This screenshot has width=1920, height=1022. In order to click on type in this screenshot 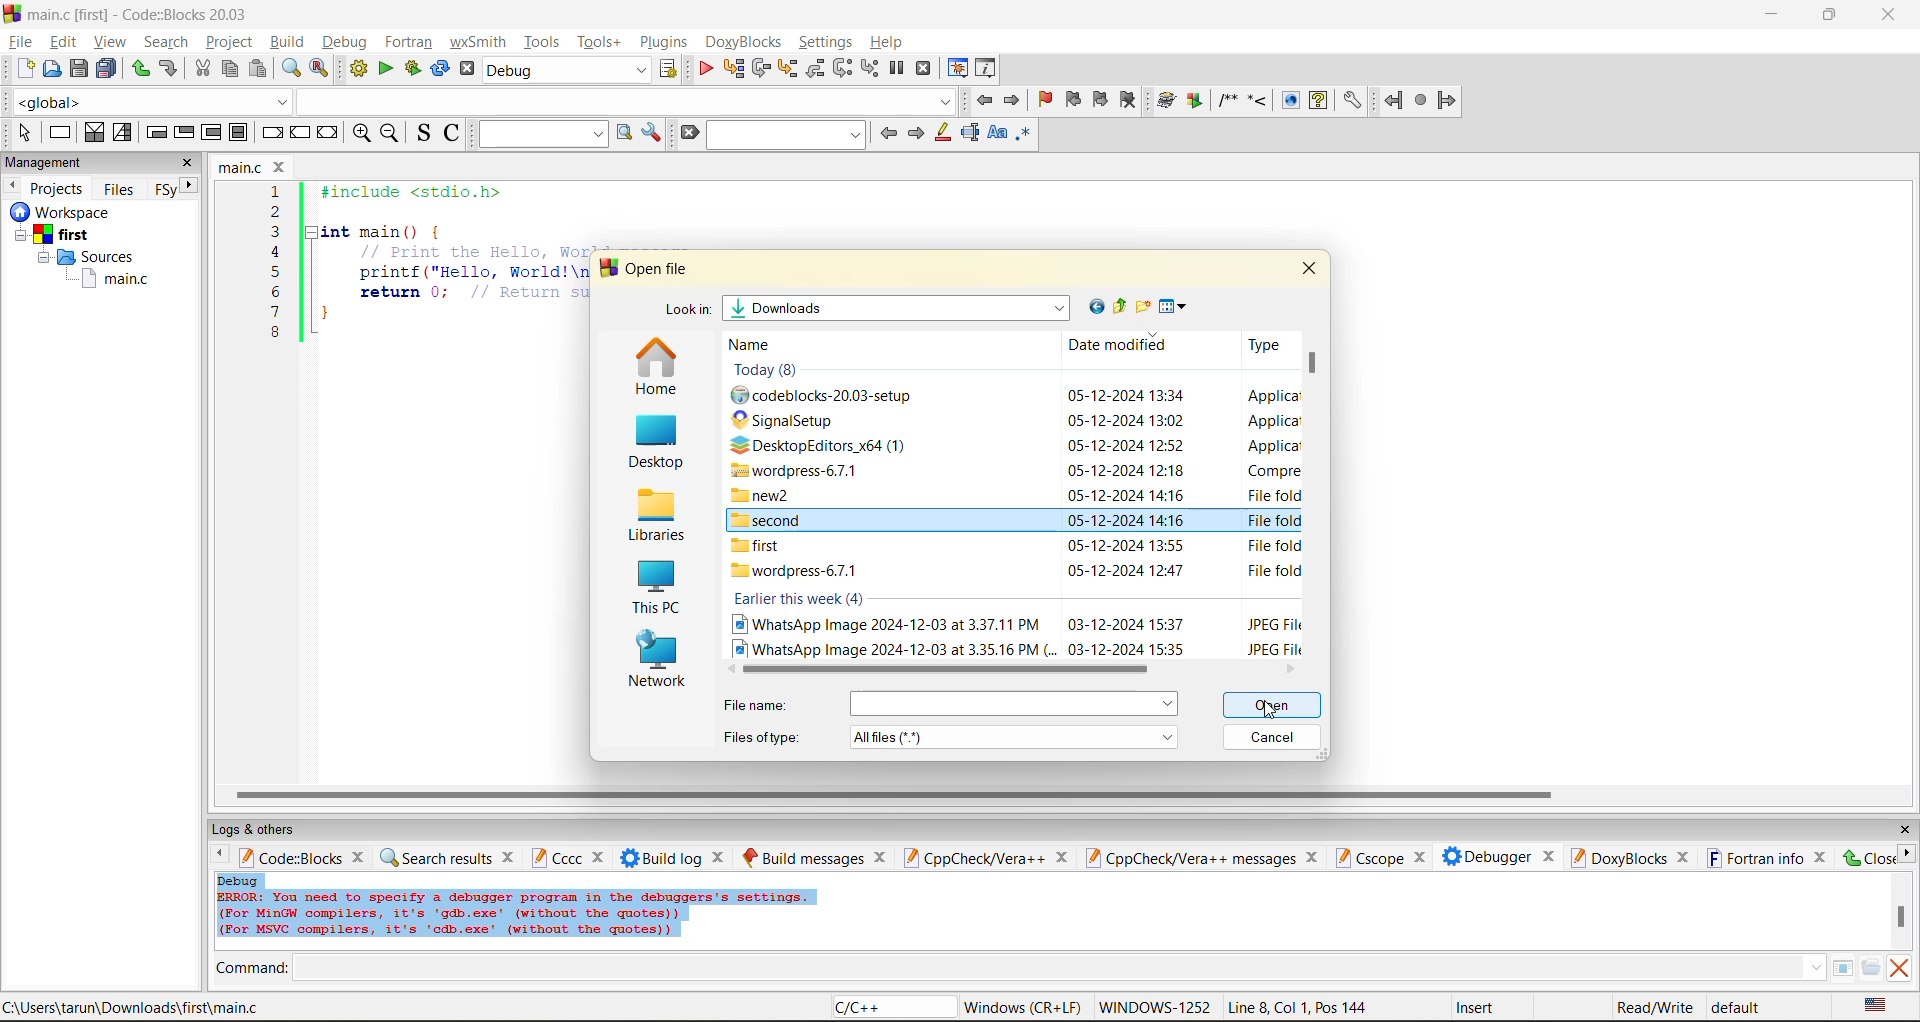, I will do `click(1262, 344)`.